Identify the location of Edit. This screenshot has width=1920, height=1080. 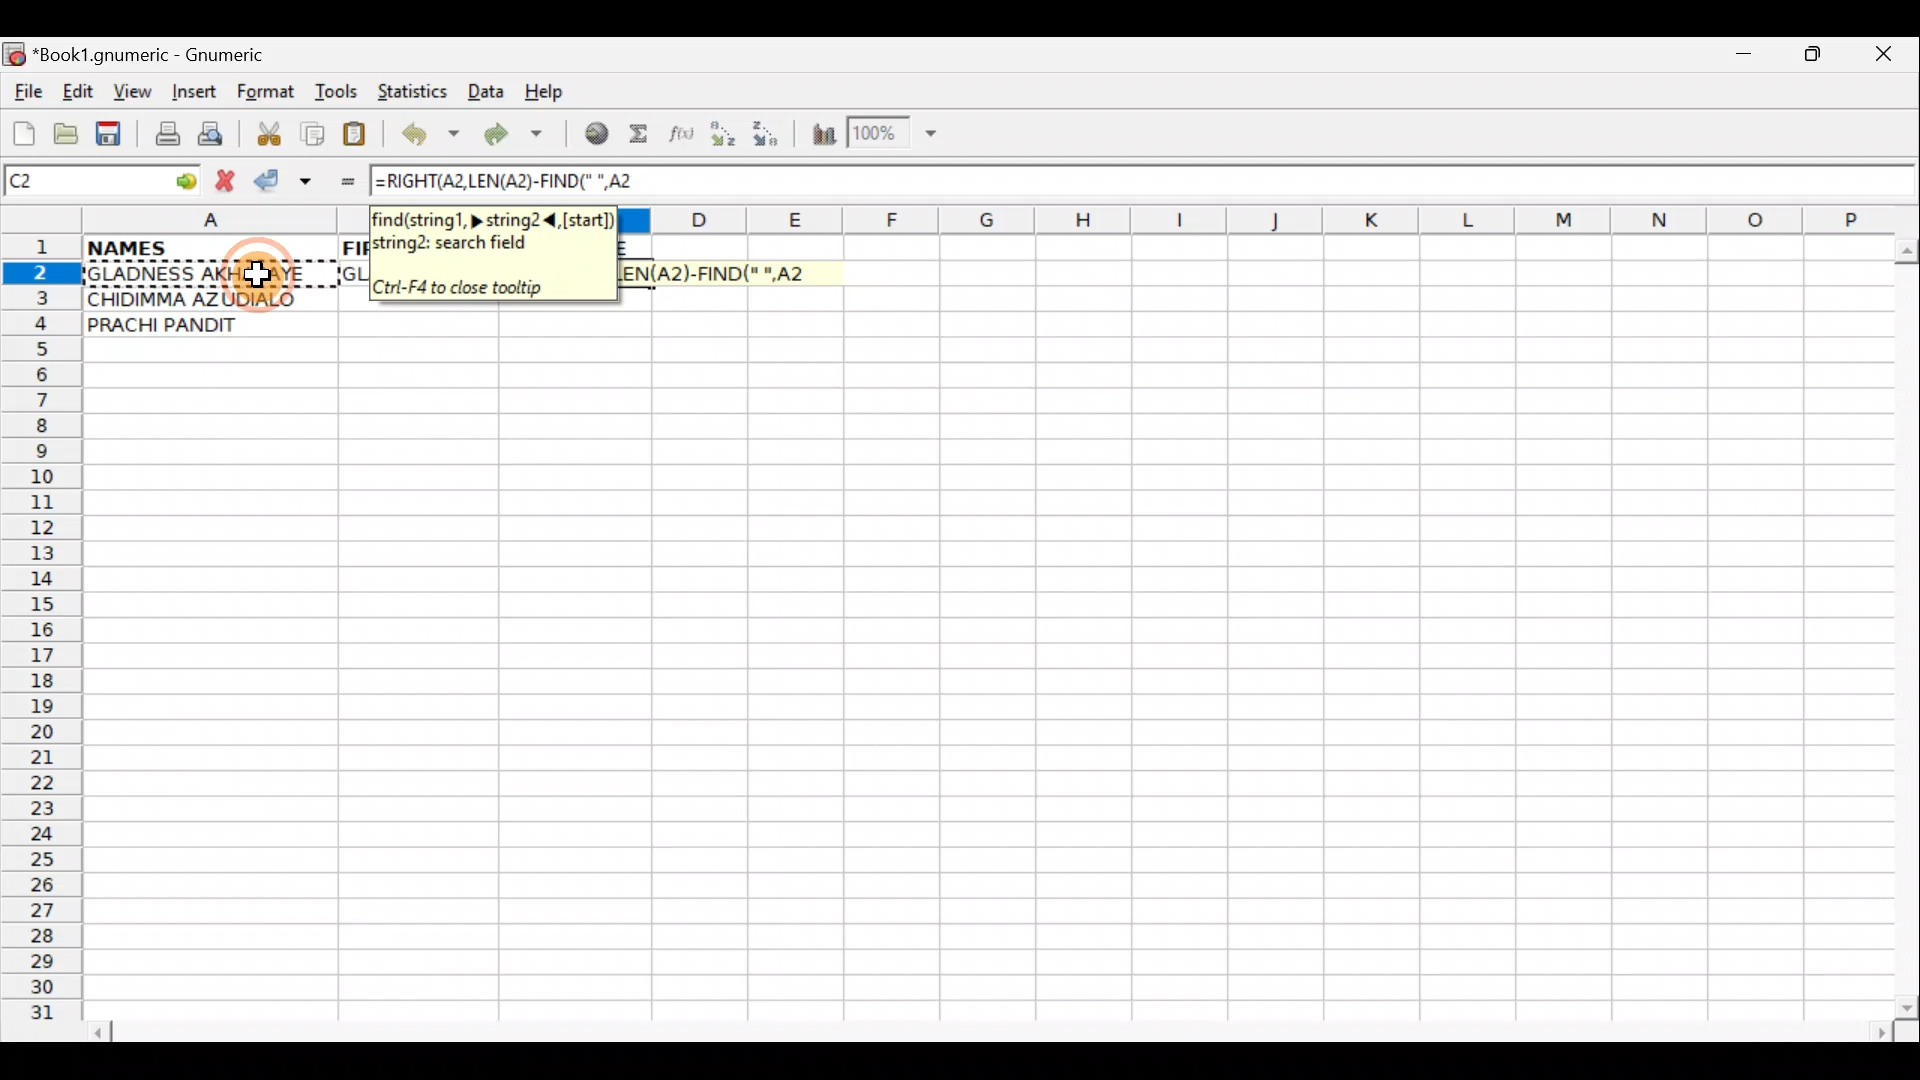
(77, 91).